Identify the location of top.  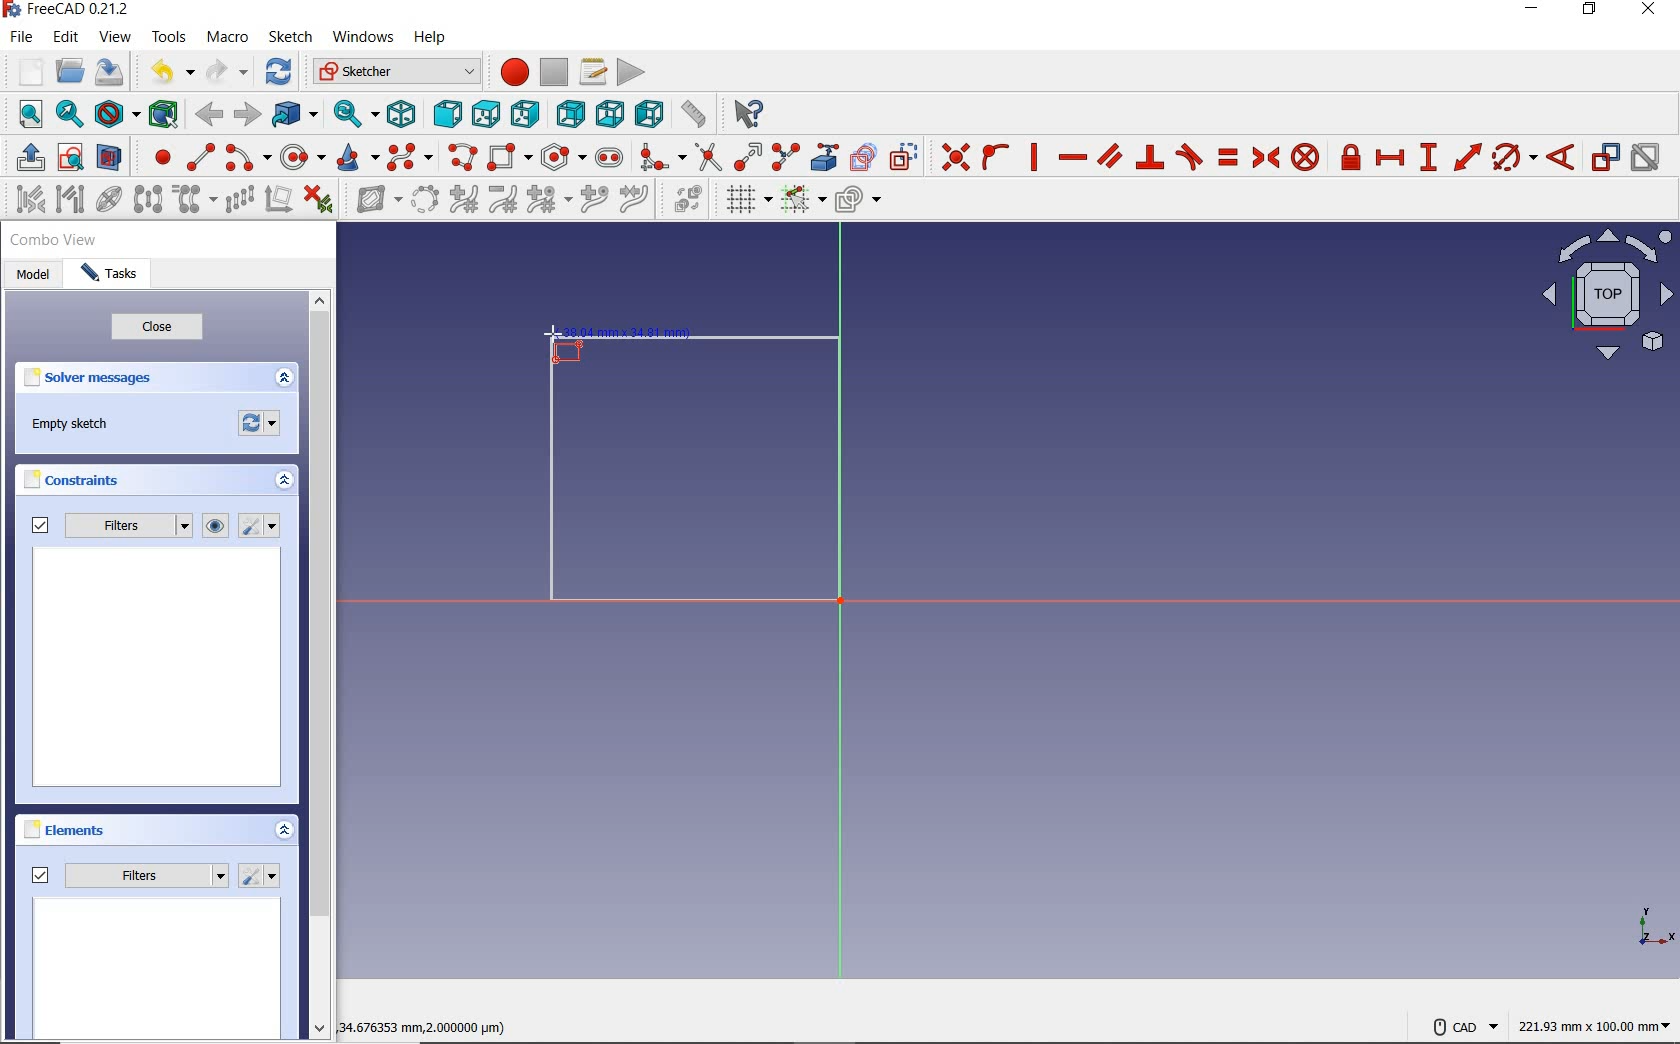
(486, 114).